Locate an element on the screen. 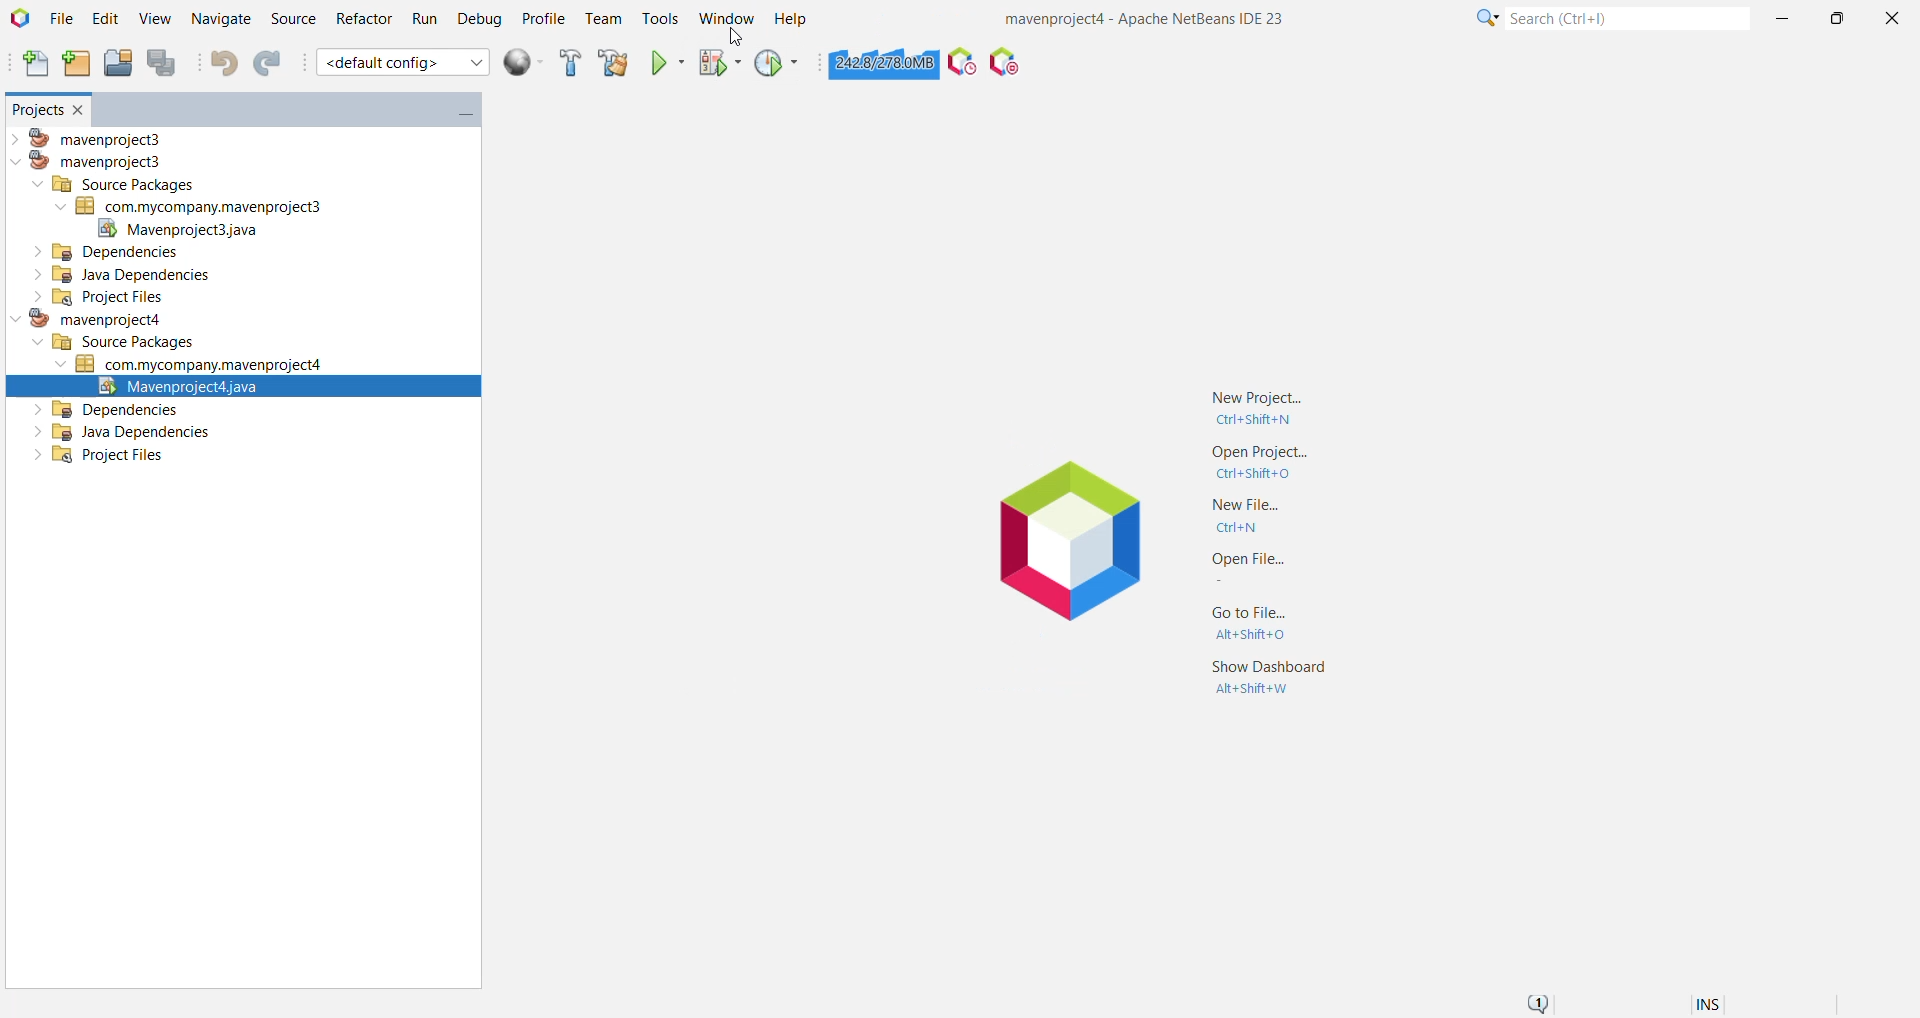  Source is located at coordinates (291, 19).